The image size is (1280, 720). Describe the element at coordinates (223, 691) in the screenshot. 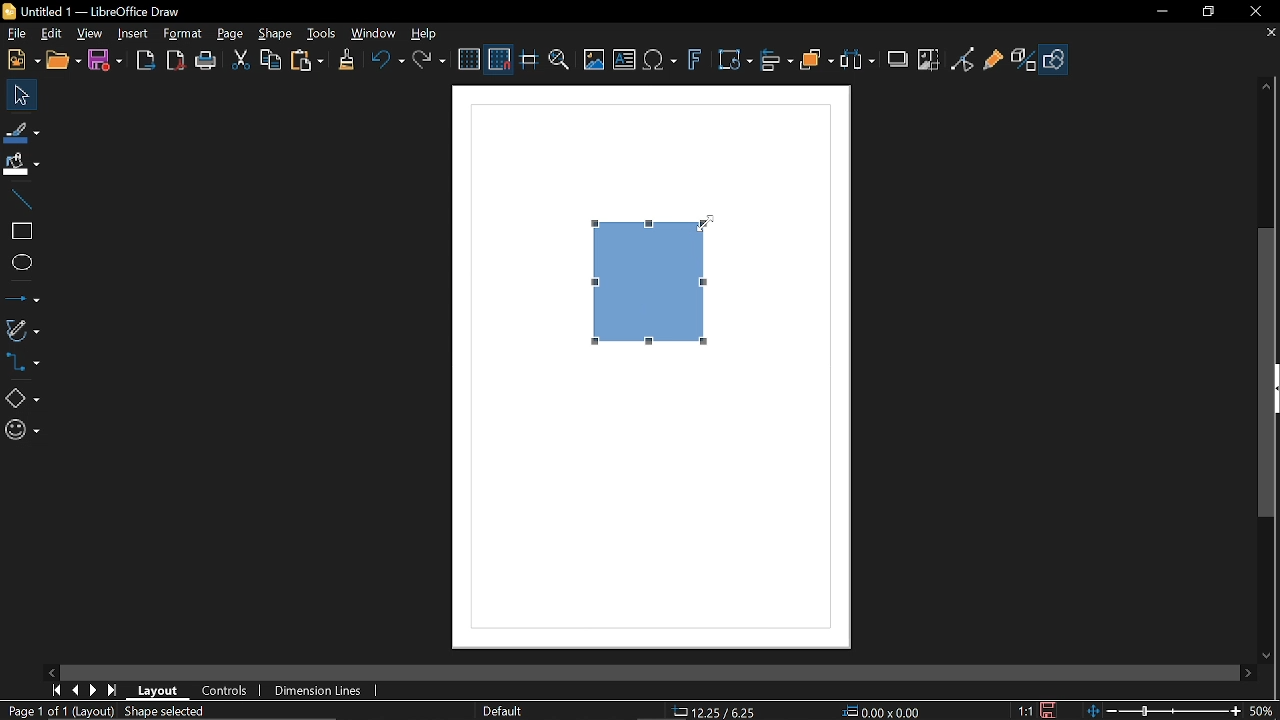

I see `Controls` at that location.